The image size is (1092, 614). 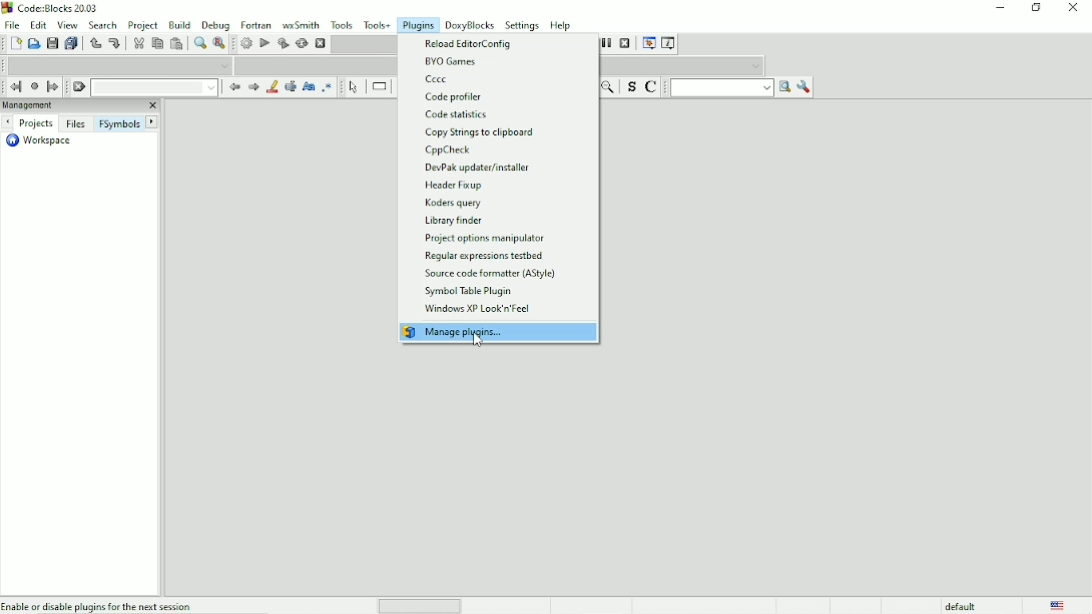 I want to click on Copy strings to clipboard, so click(x=481, y=133).